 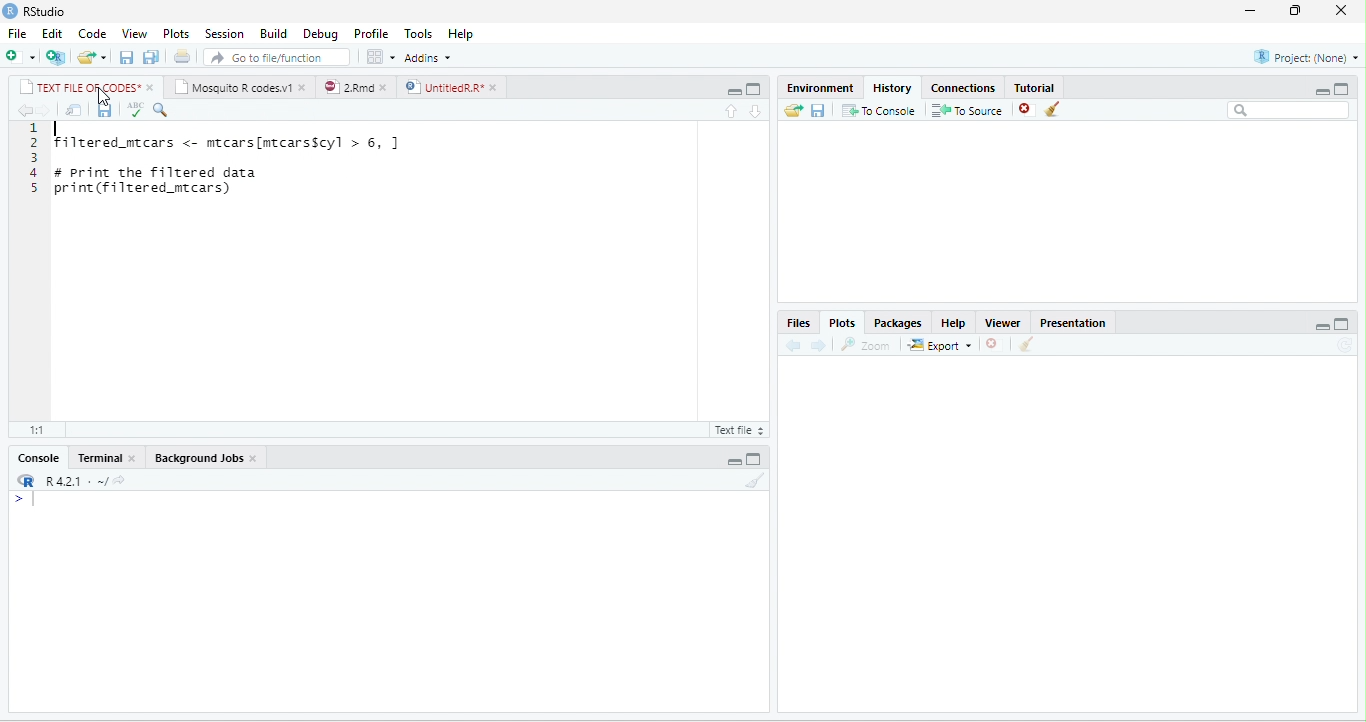 What do you see at coordinates (276, 58) in the screenshot?
I see `search file` at bounding box center [276, 58].